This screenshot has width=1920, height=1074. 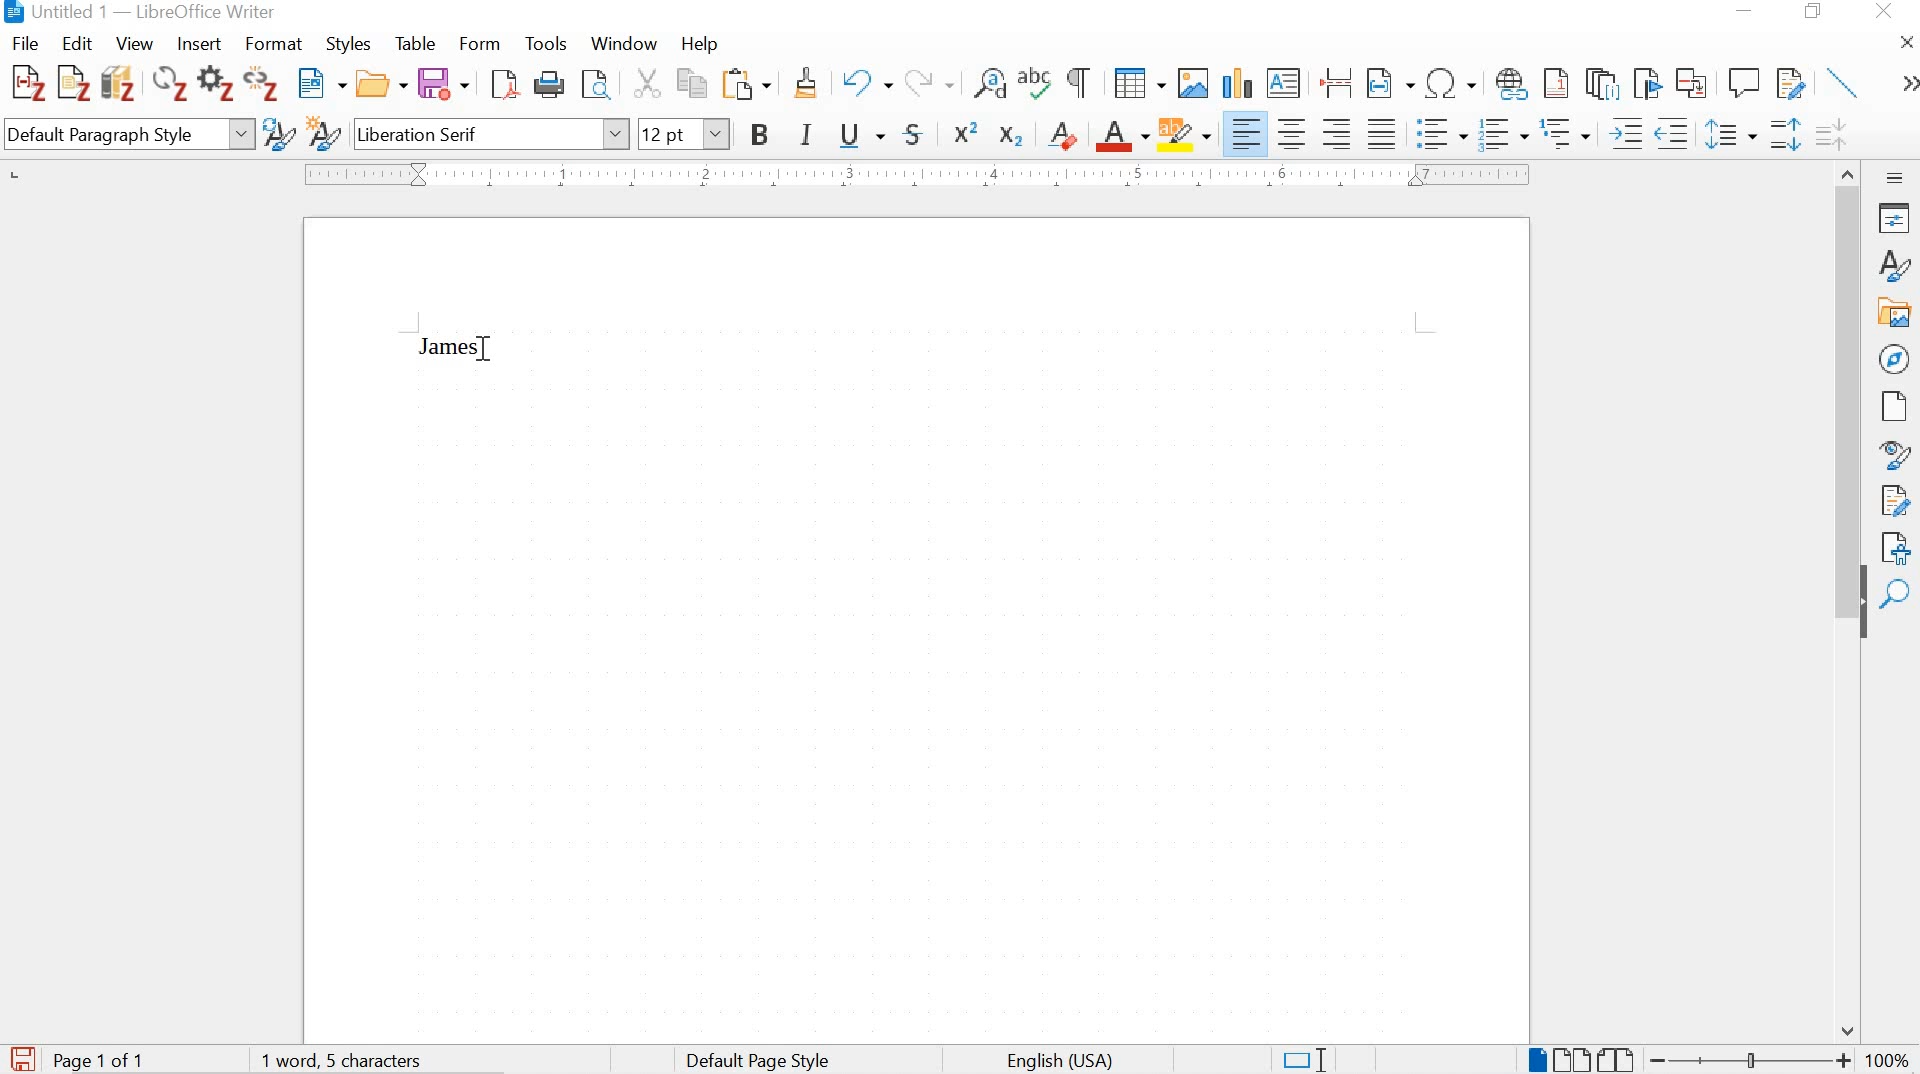 I want to click on close document, so click(x=1907, y=41).